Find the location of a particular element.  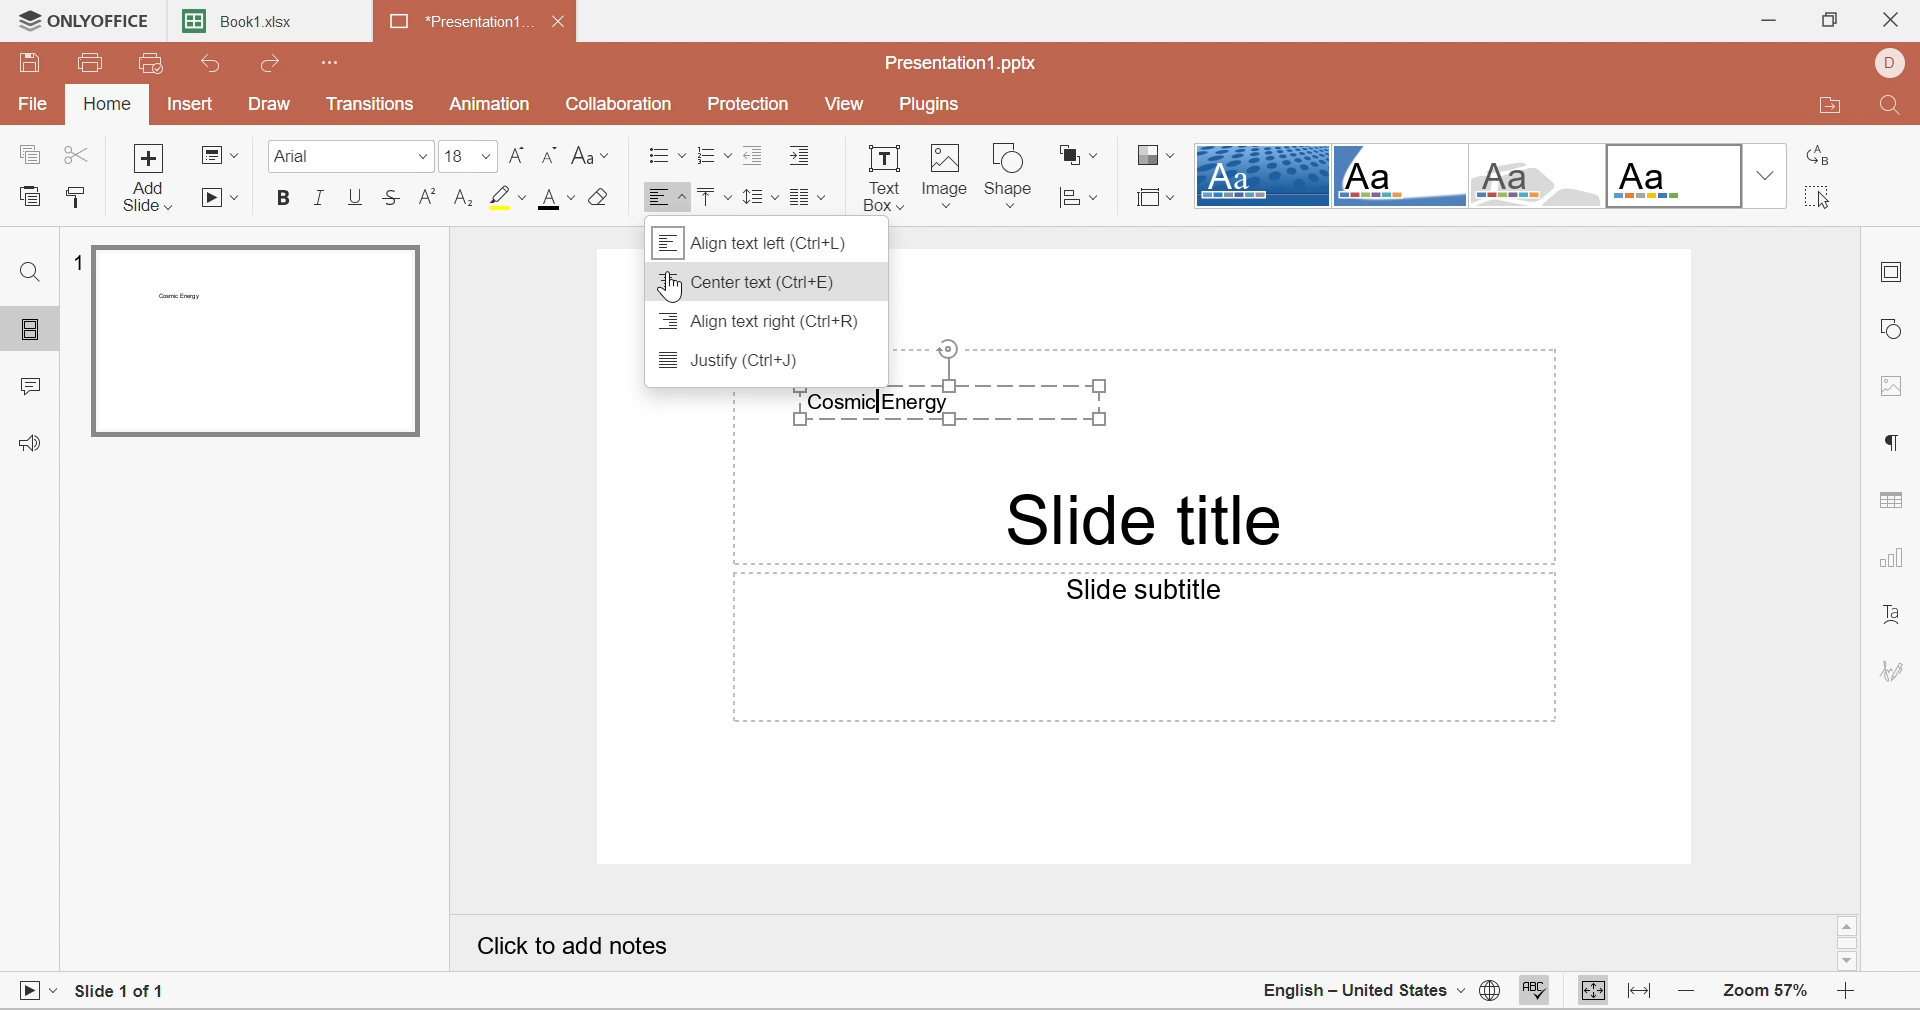

Change color theme is located at coordinates (1156, 158).